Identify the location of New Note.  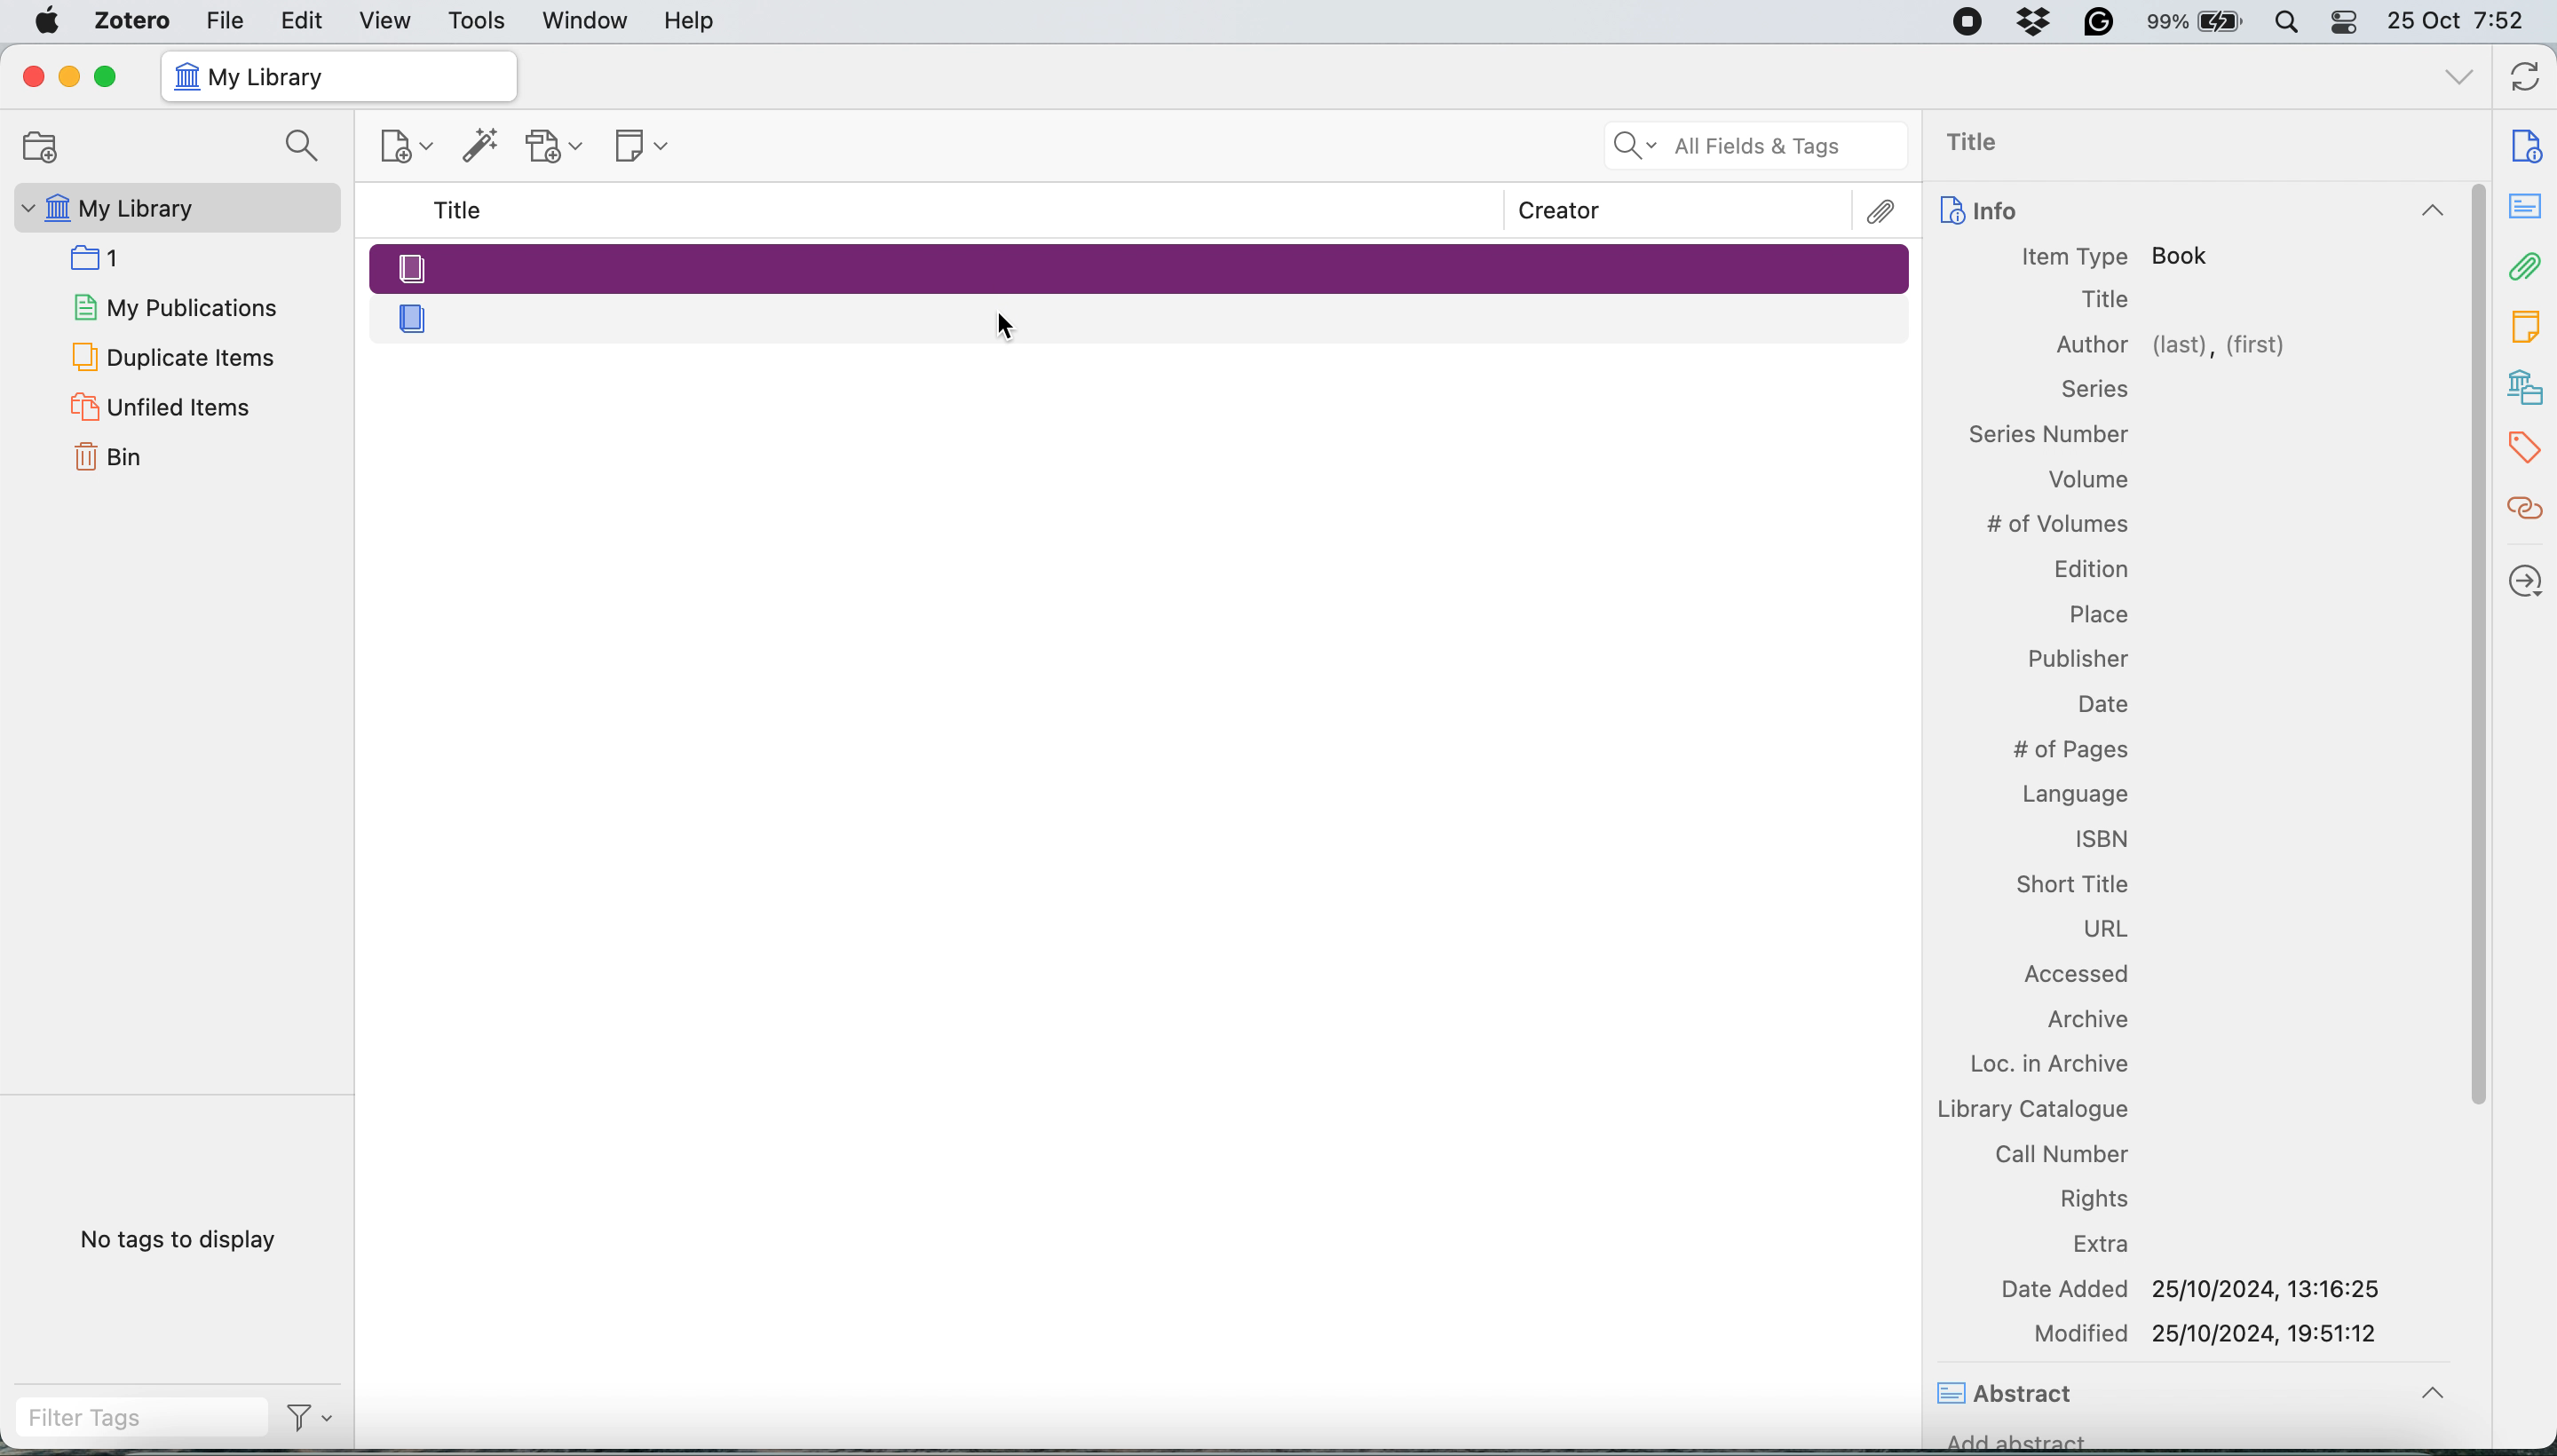
(644, 148).